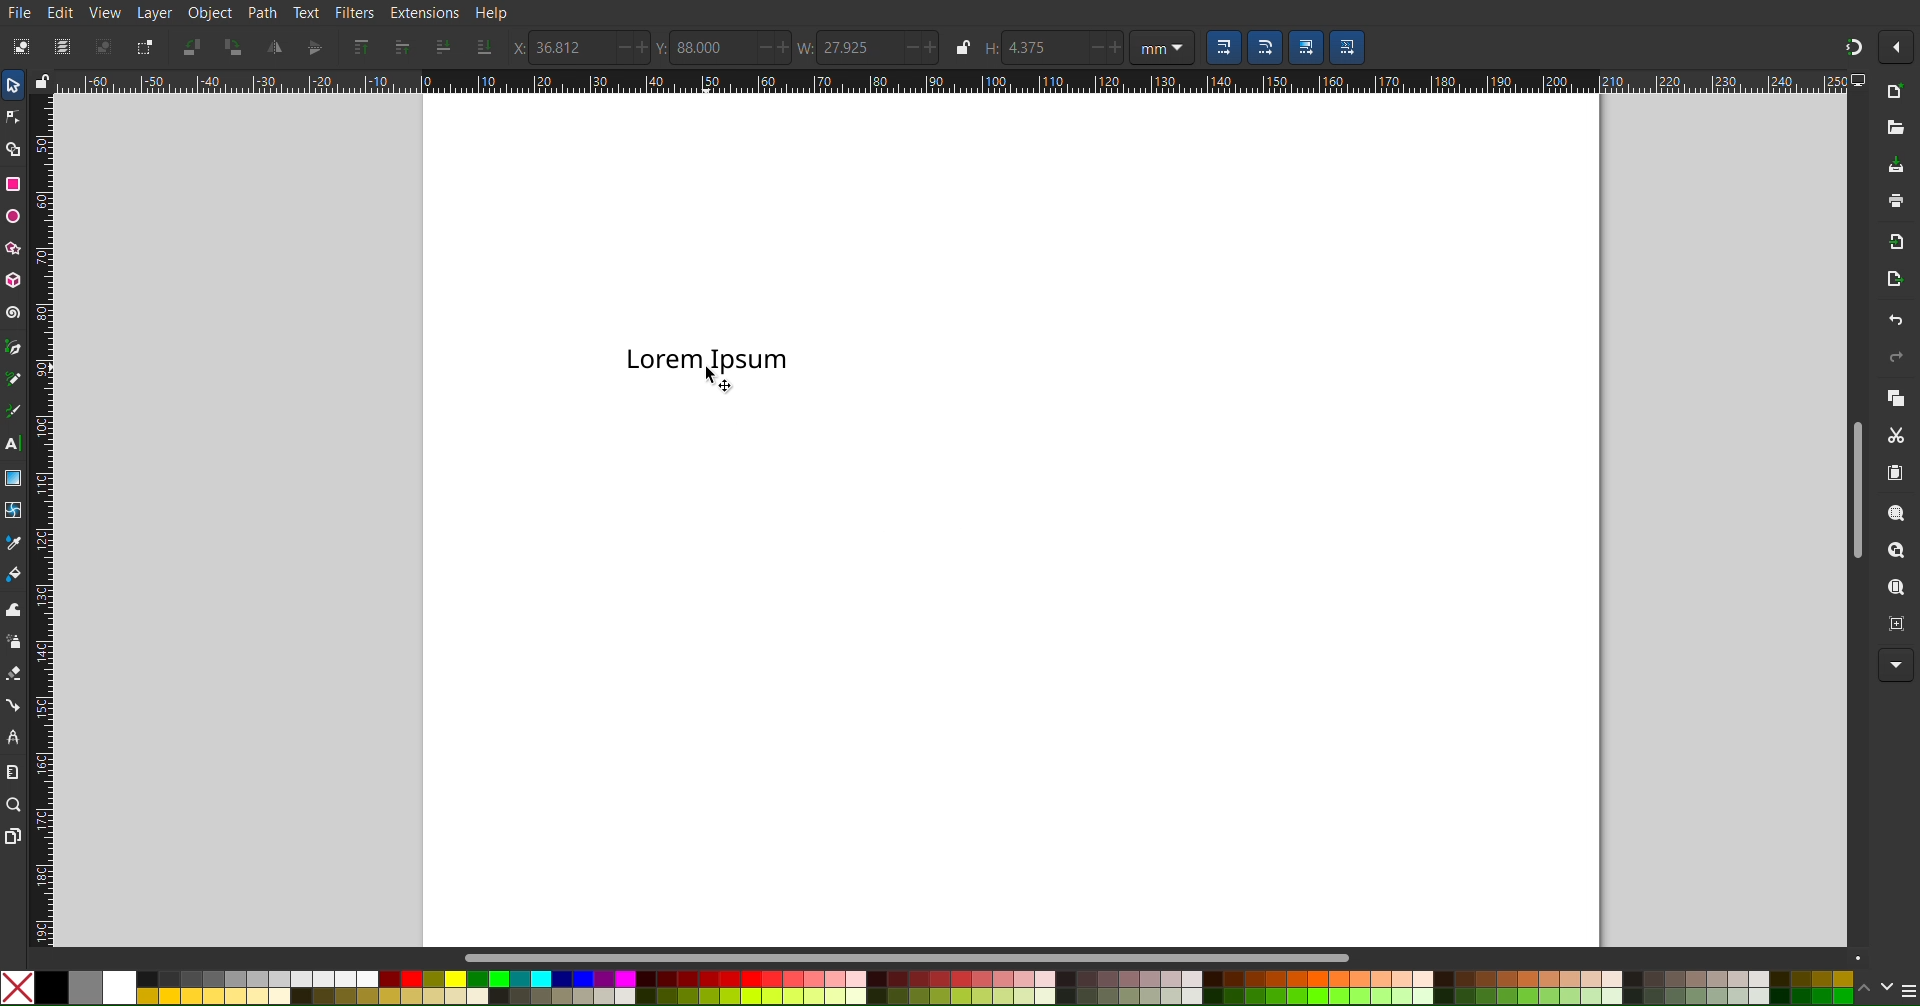 The width and height of the screenshot is (1920, 1006). I want to click on View, so click(106, 13).